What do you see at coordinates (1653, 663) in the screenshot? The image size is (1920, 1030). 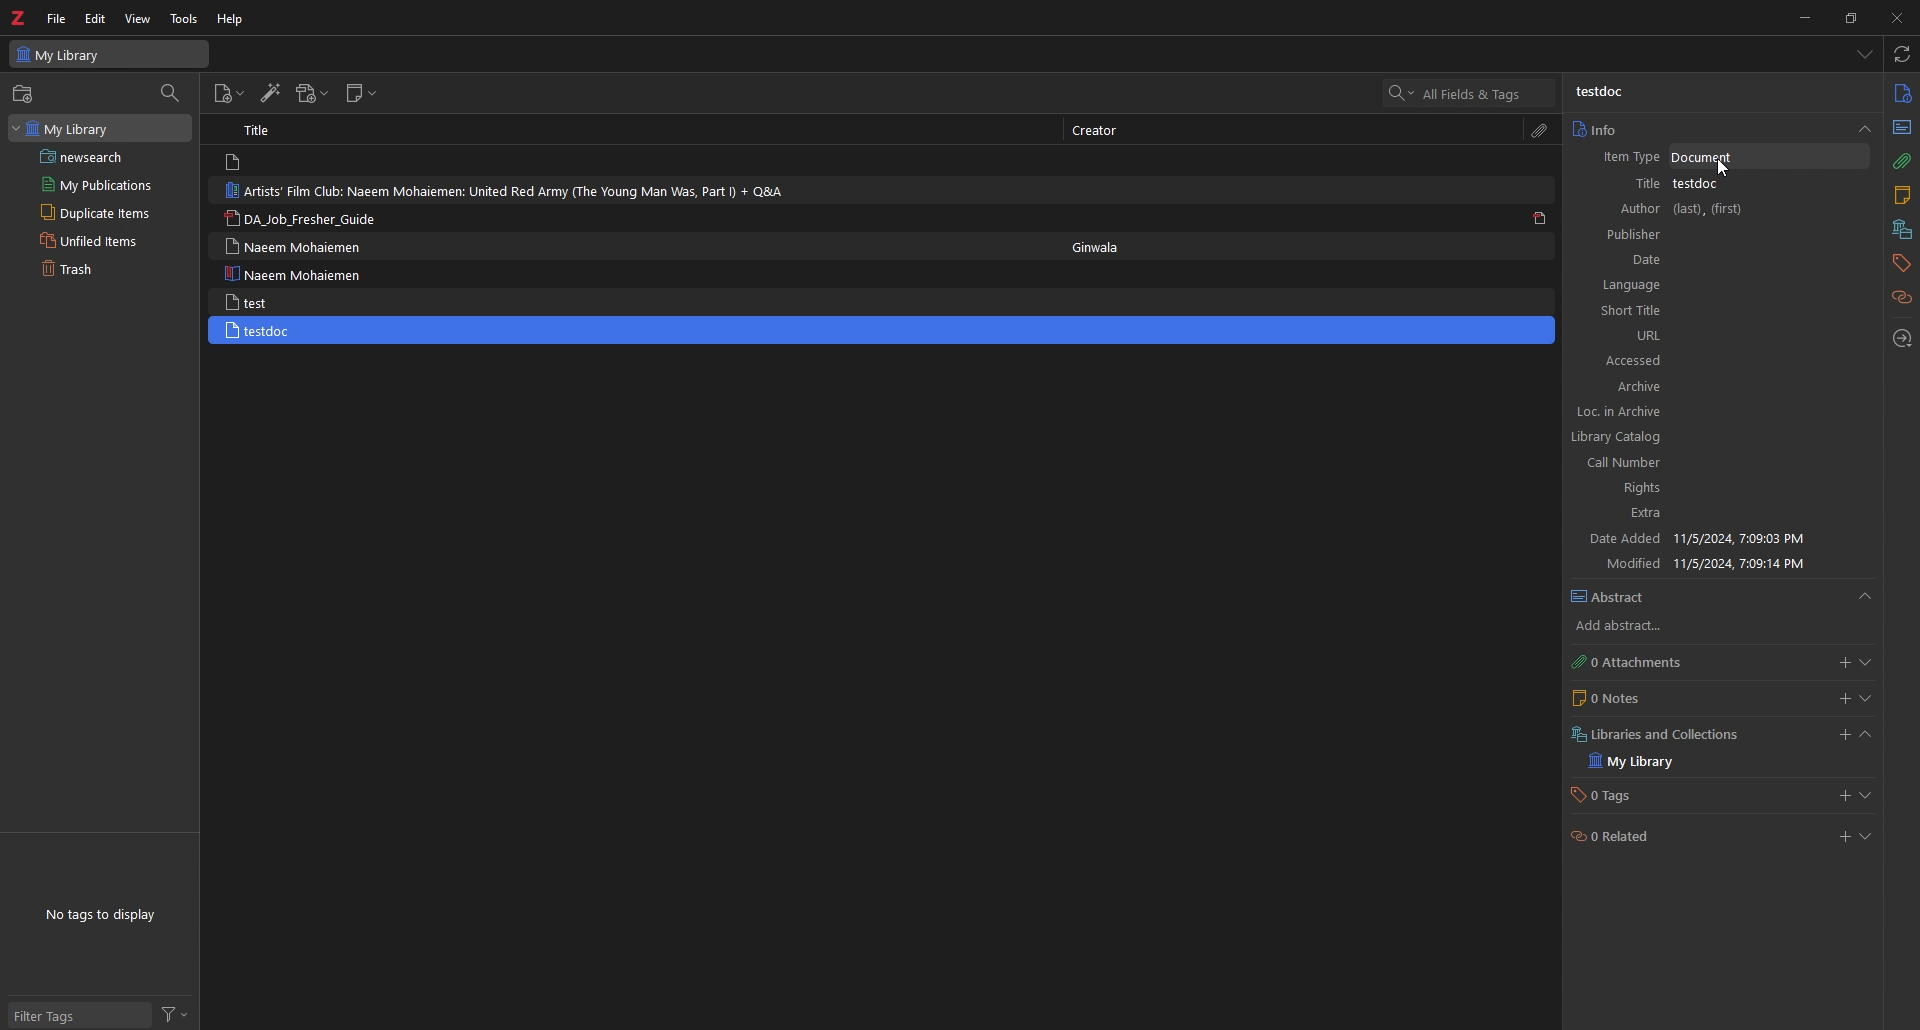 I see `0 Attachments` at bounding box center [1653, 663].